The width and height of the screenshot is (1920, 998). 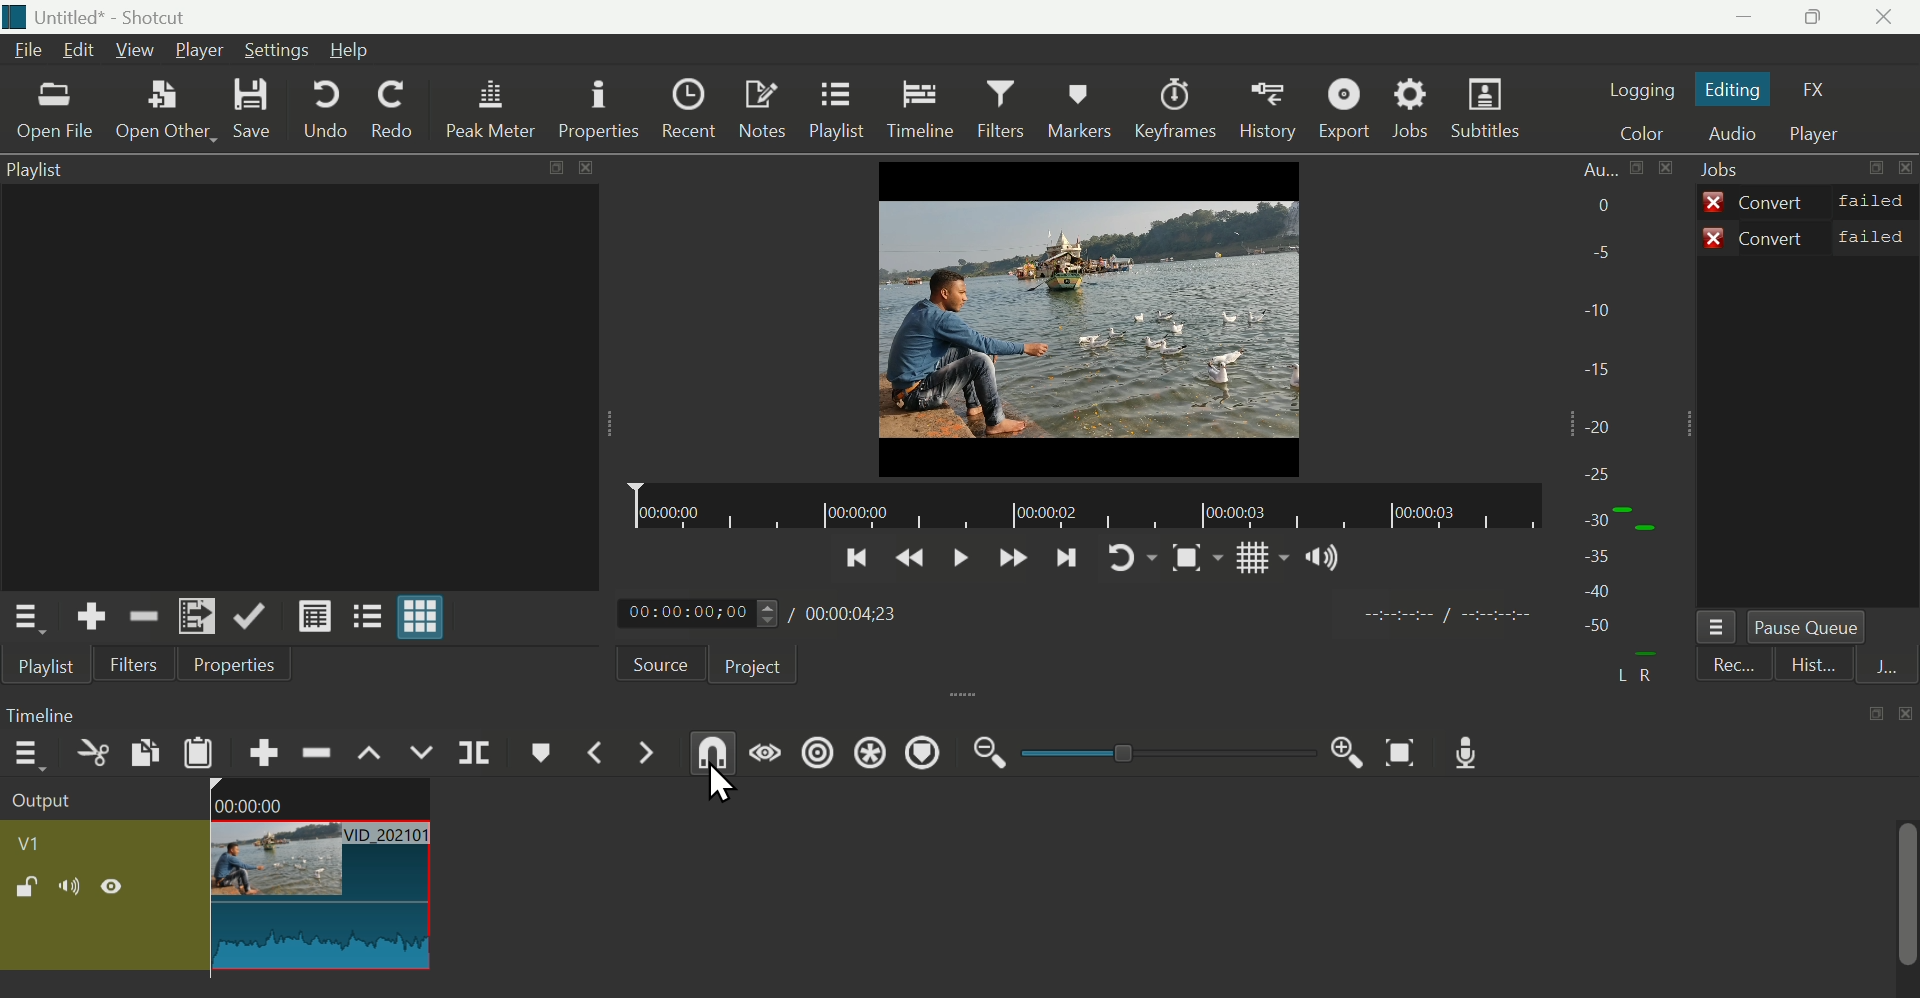 What do you see at coordinates (1641, 87) in the screenshot?
I see `Logging` at bounding box center [1641, 87].